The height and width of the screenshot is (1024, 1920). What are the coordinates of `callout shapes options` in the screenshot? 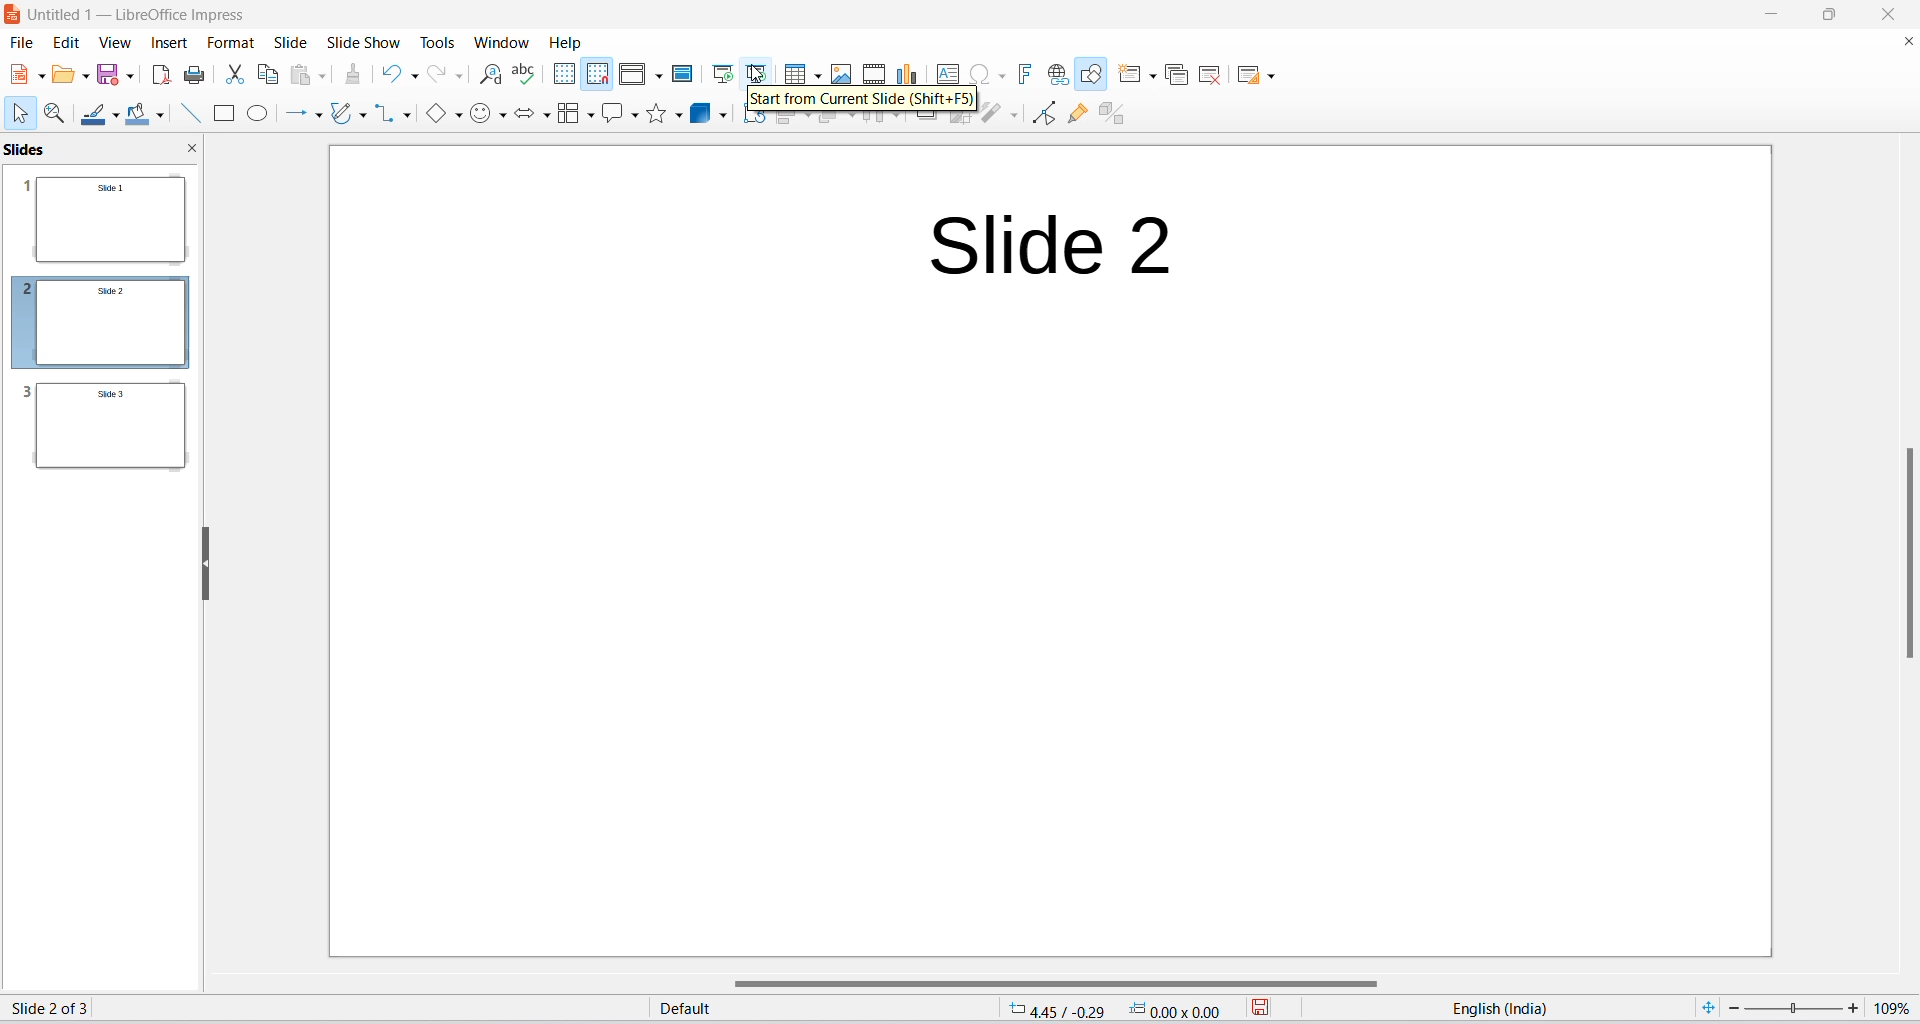 It's located at (632, 117).